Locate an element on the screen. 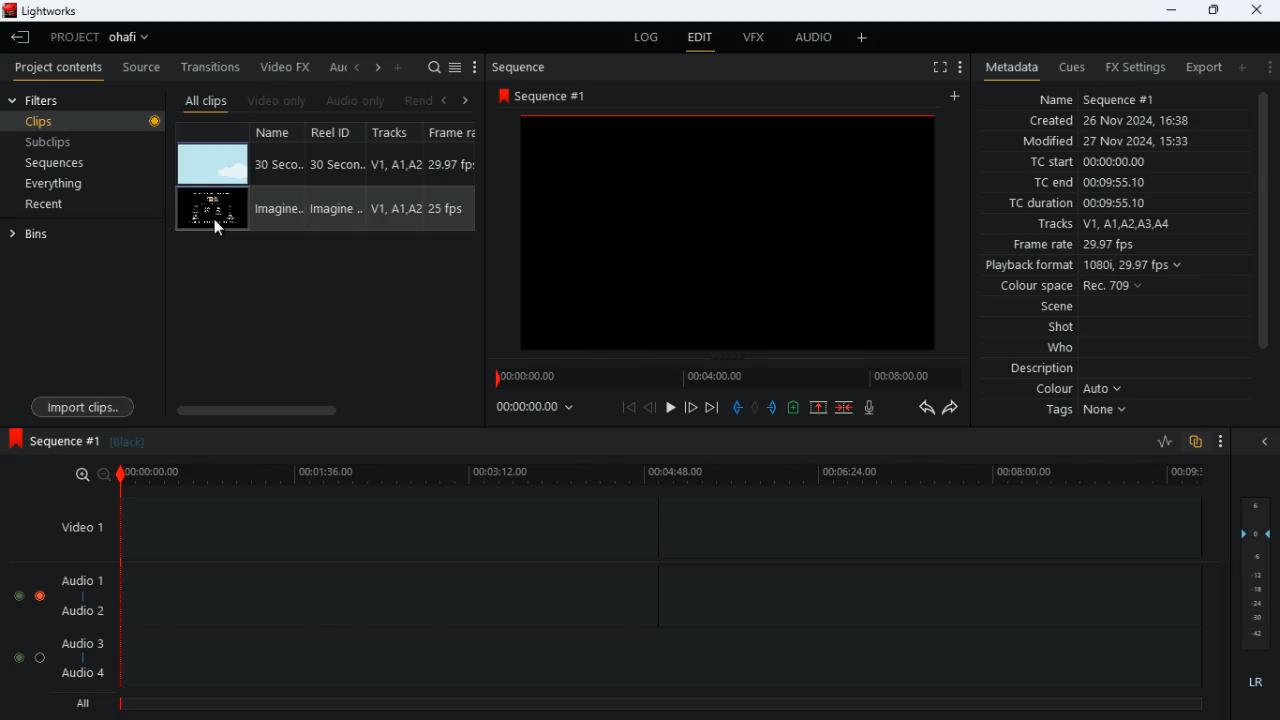 The width and height of the screenshot is (1280, 720). name is located at coordinates (278, 134).